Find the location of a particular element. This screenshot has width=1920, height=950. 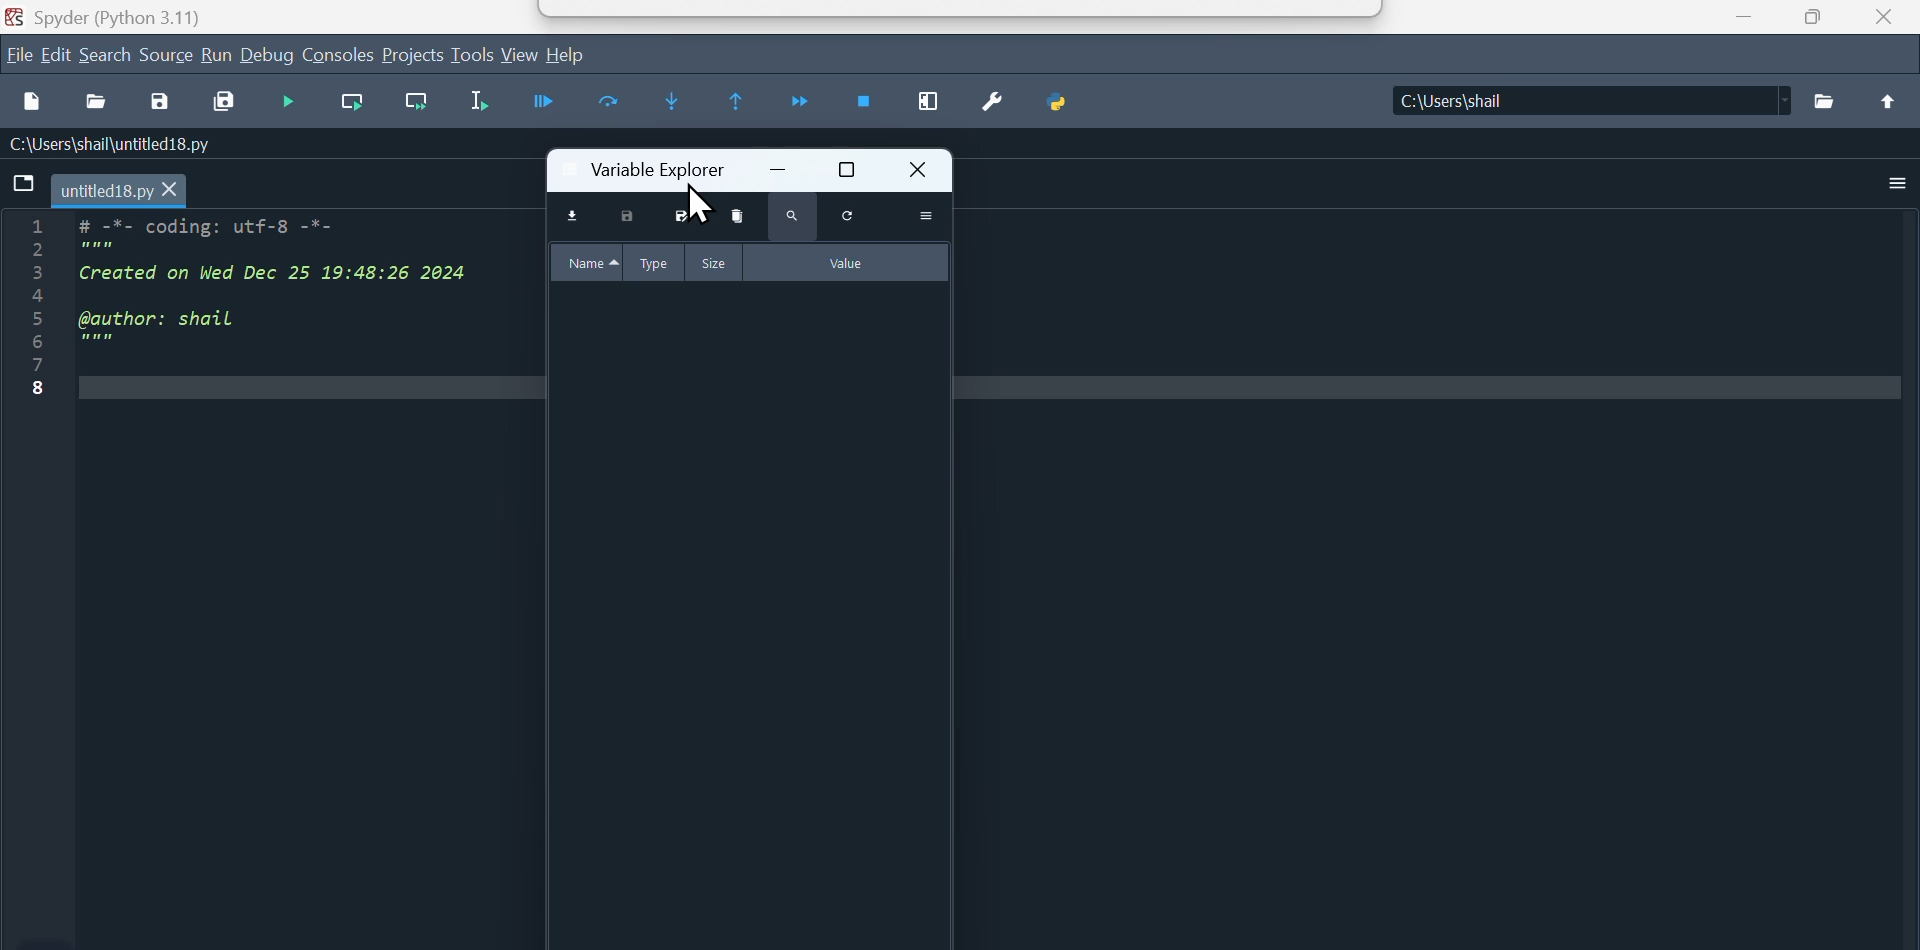

Debug is located at coordinates (267, 54).